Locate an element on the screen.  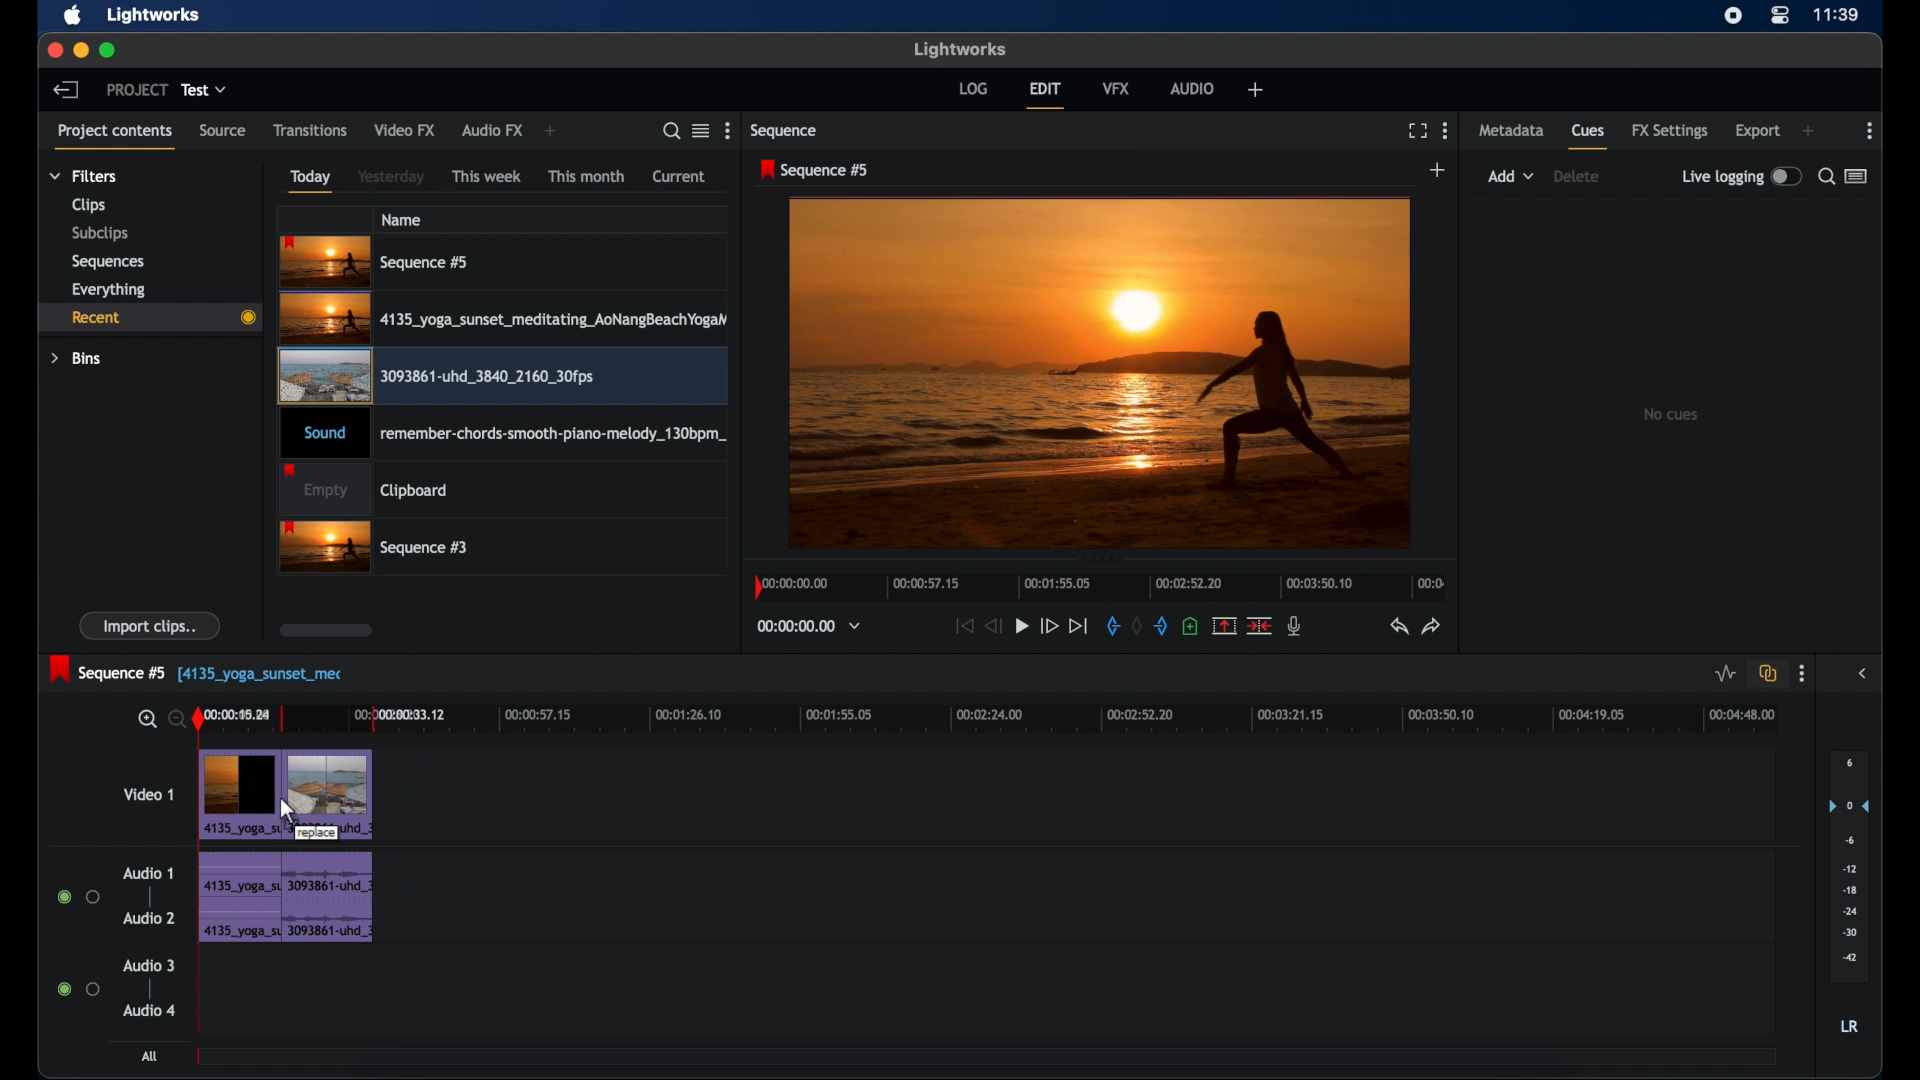
back is located at coordinates (67, 89).